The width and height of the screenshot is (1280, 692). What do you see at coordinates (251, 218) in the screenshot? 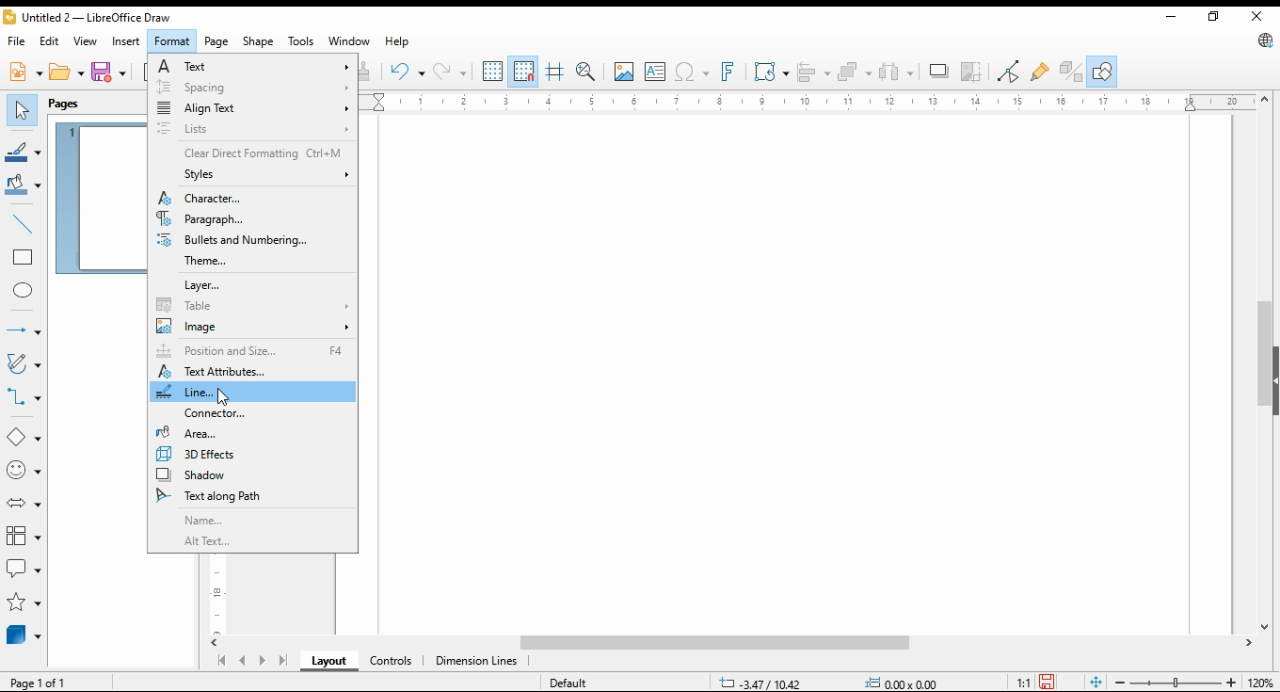
I see `paragraph` at bounding box center [251, 218].